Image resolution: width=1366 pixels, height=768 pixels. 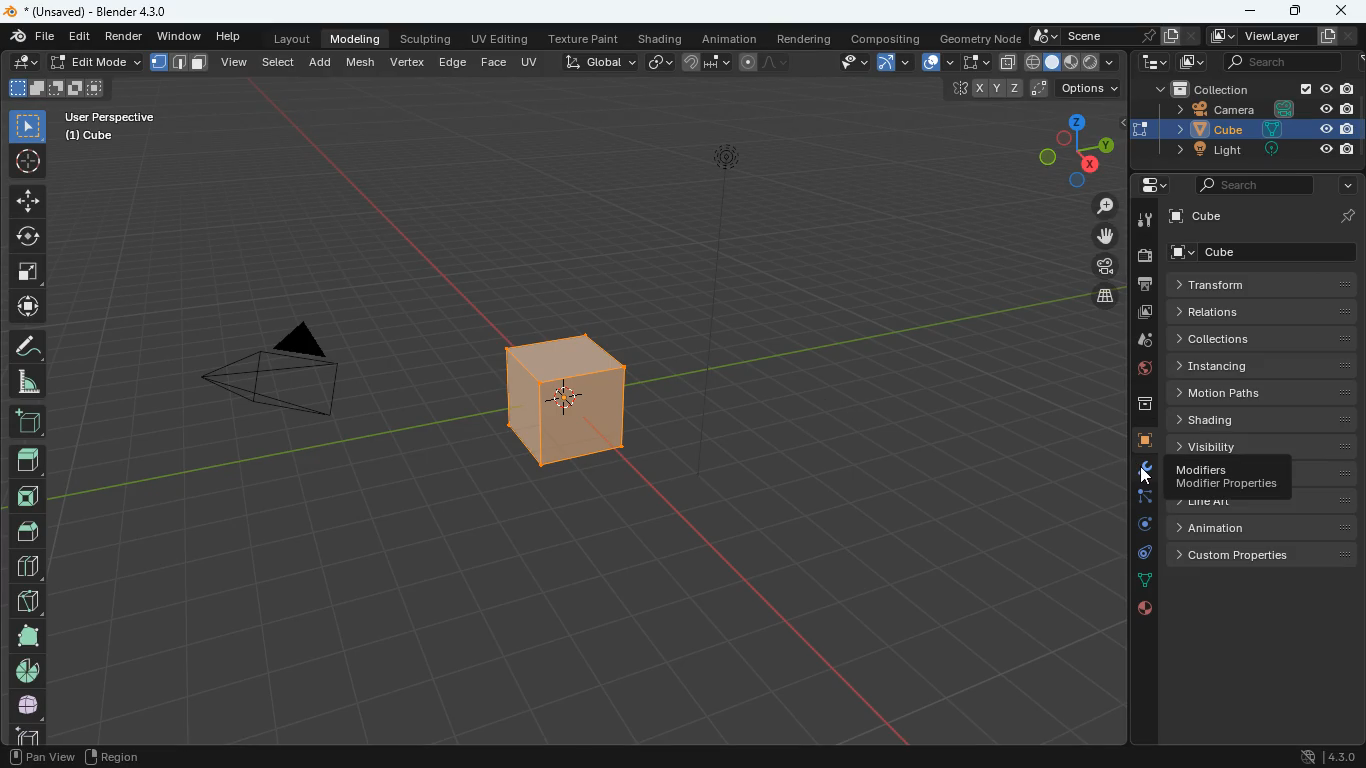 I want to click on transform, so click(x=1264, y=285).